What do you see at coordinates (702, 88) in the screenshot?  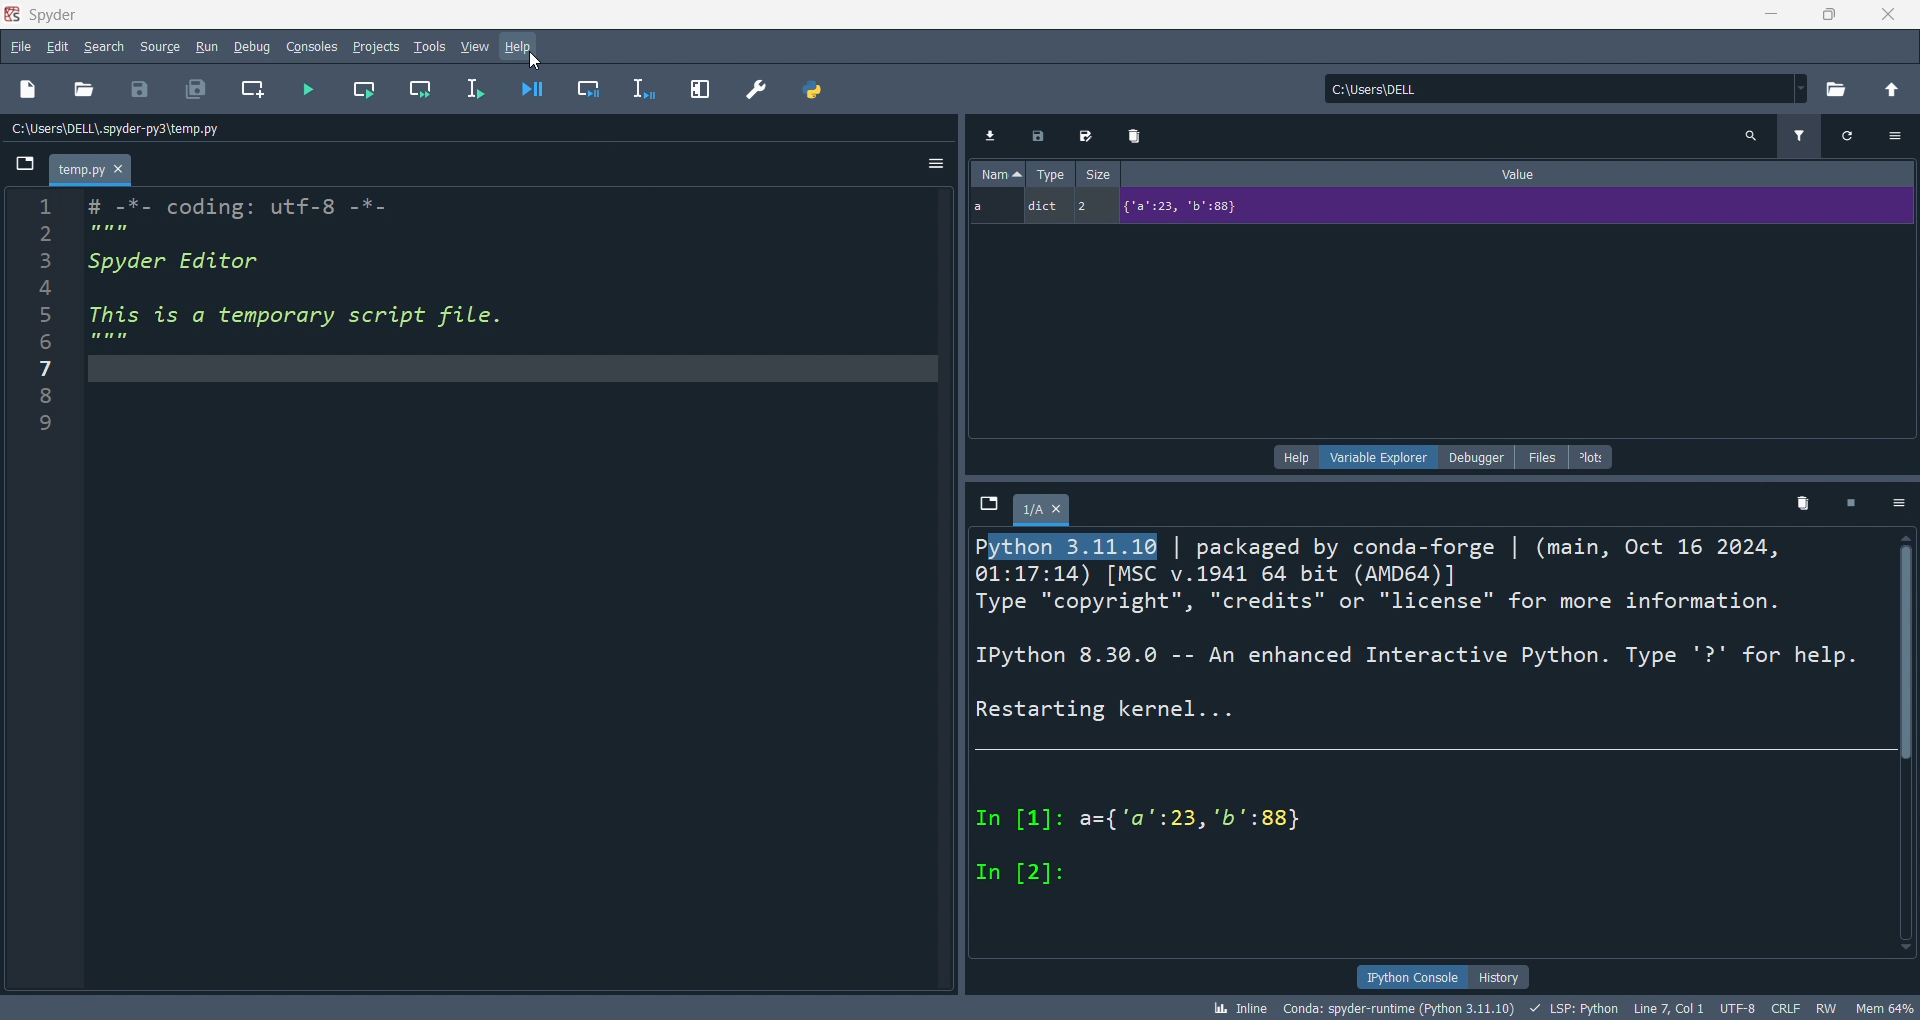 I see `expand pane` at bounding box center [702, 88].